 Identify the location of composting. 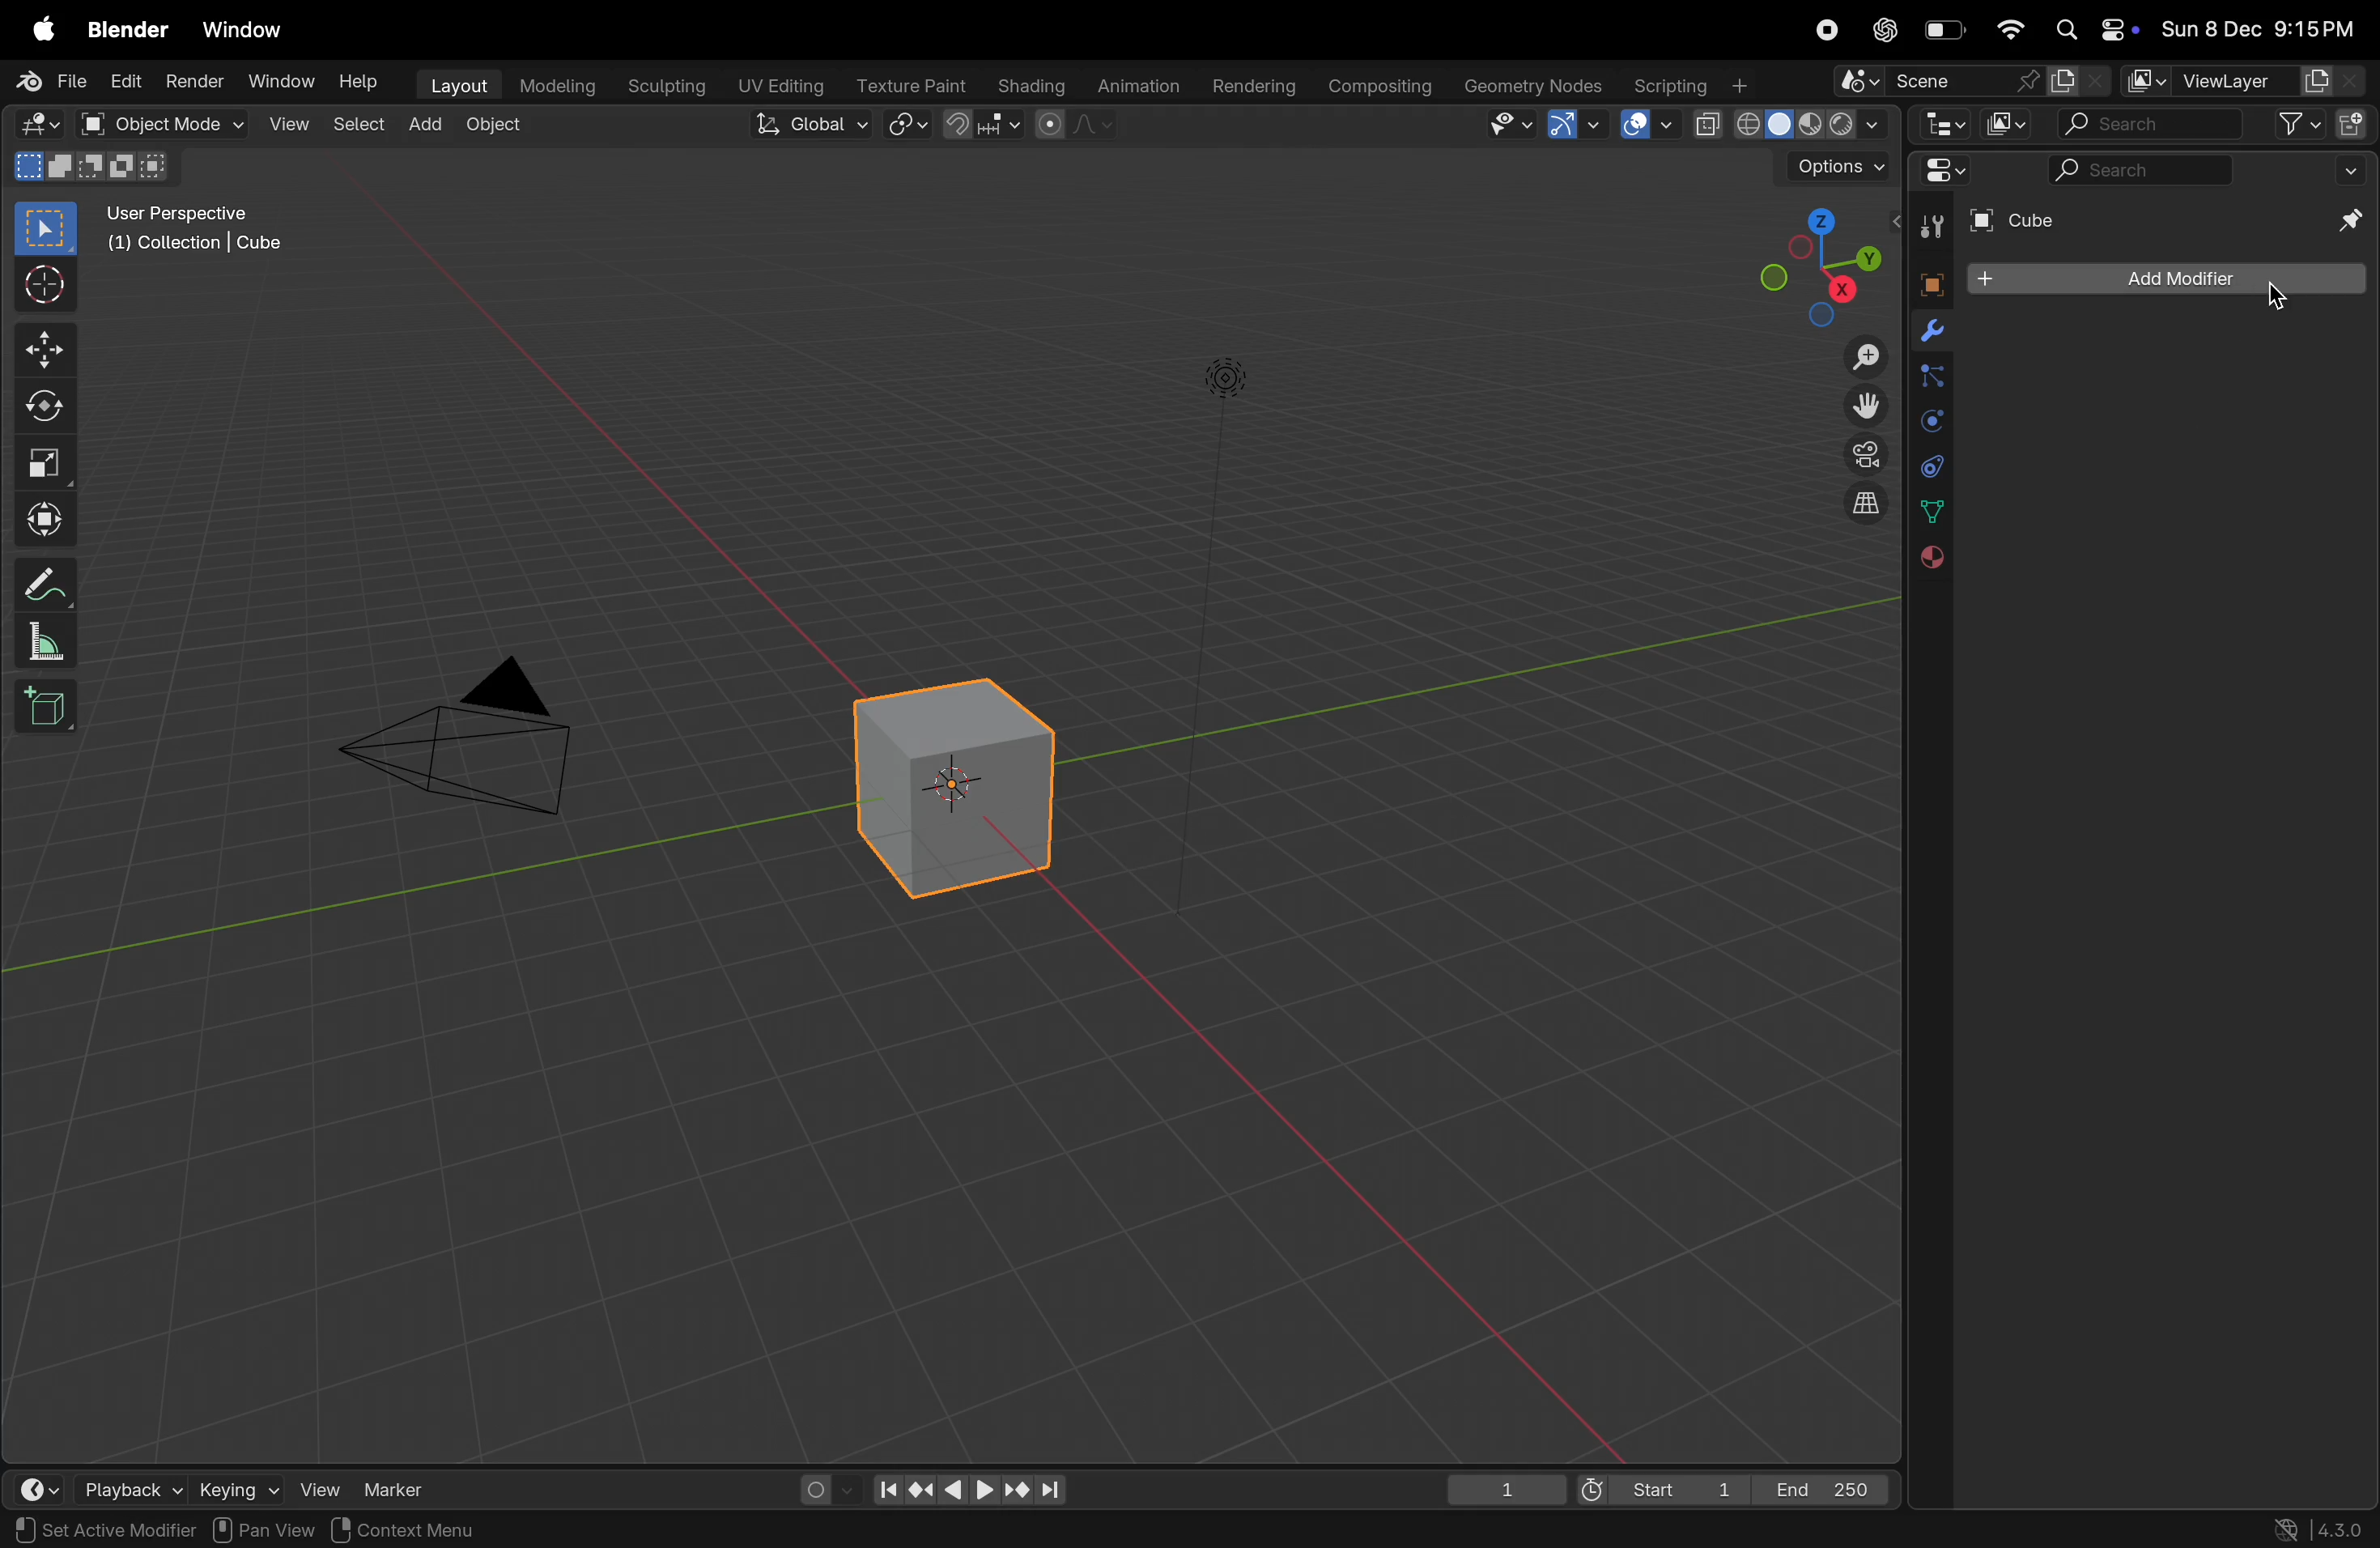
(1382, 87).